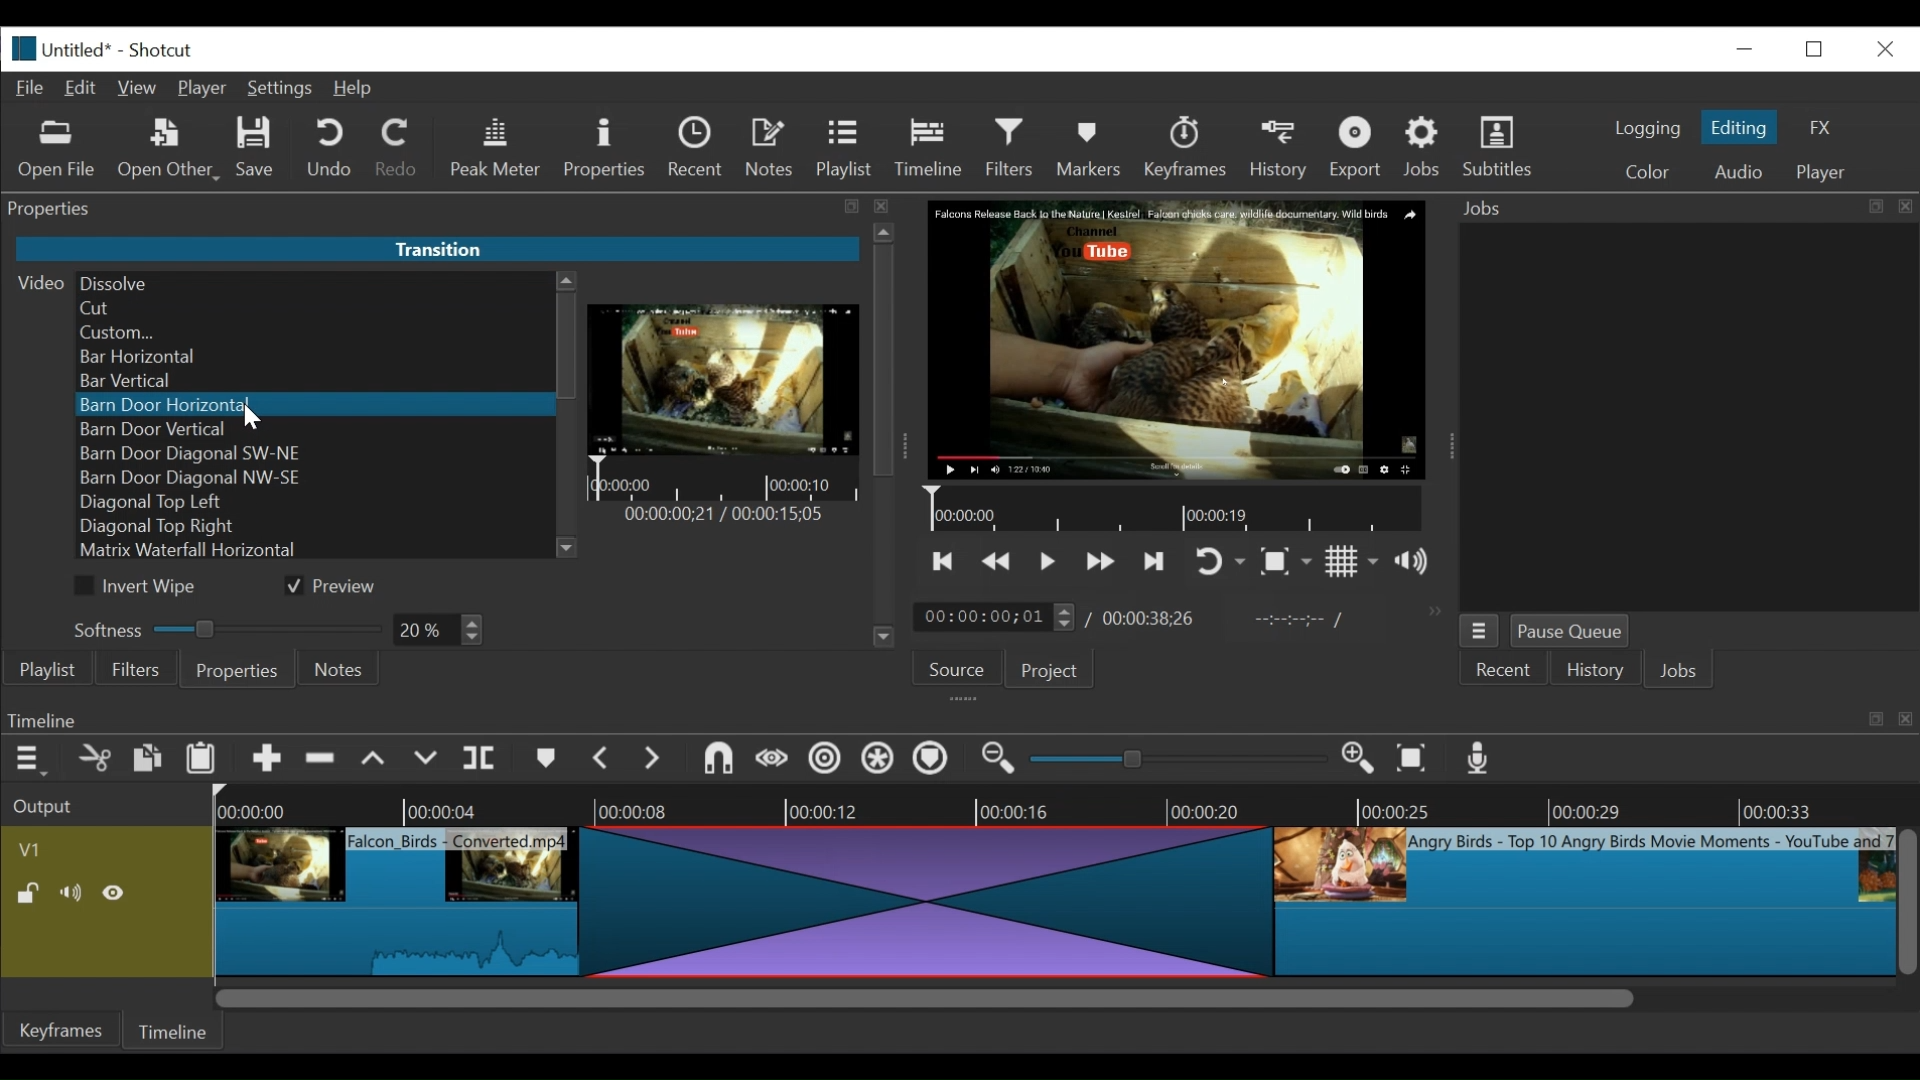  I want to click on toggle player looping, so click(1220, 563).